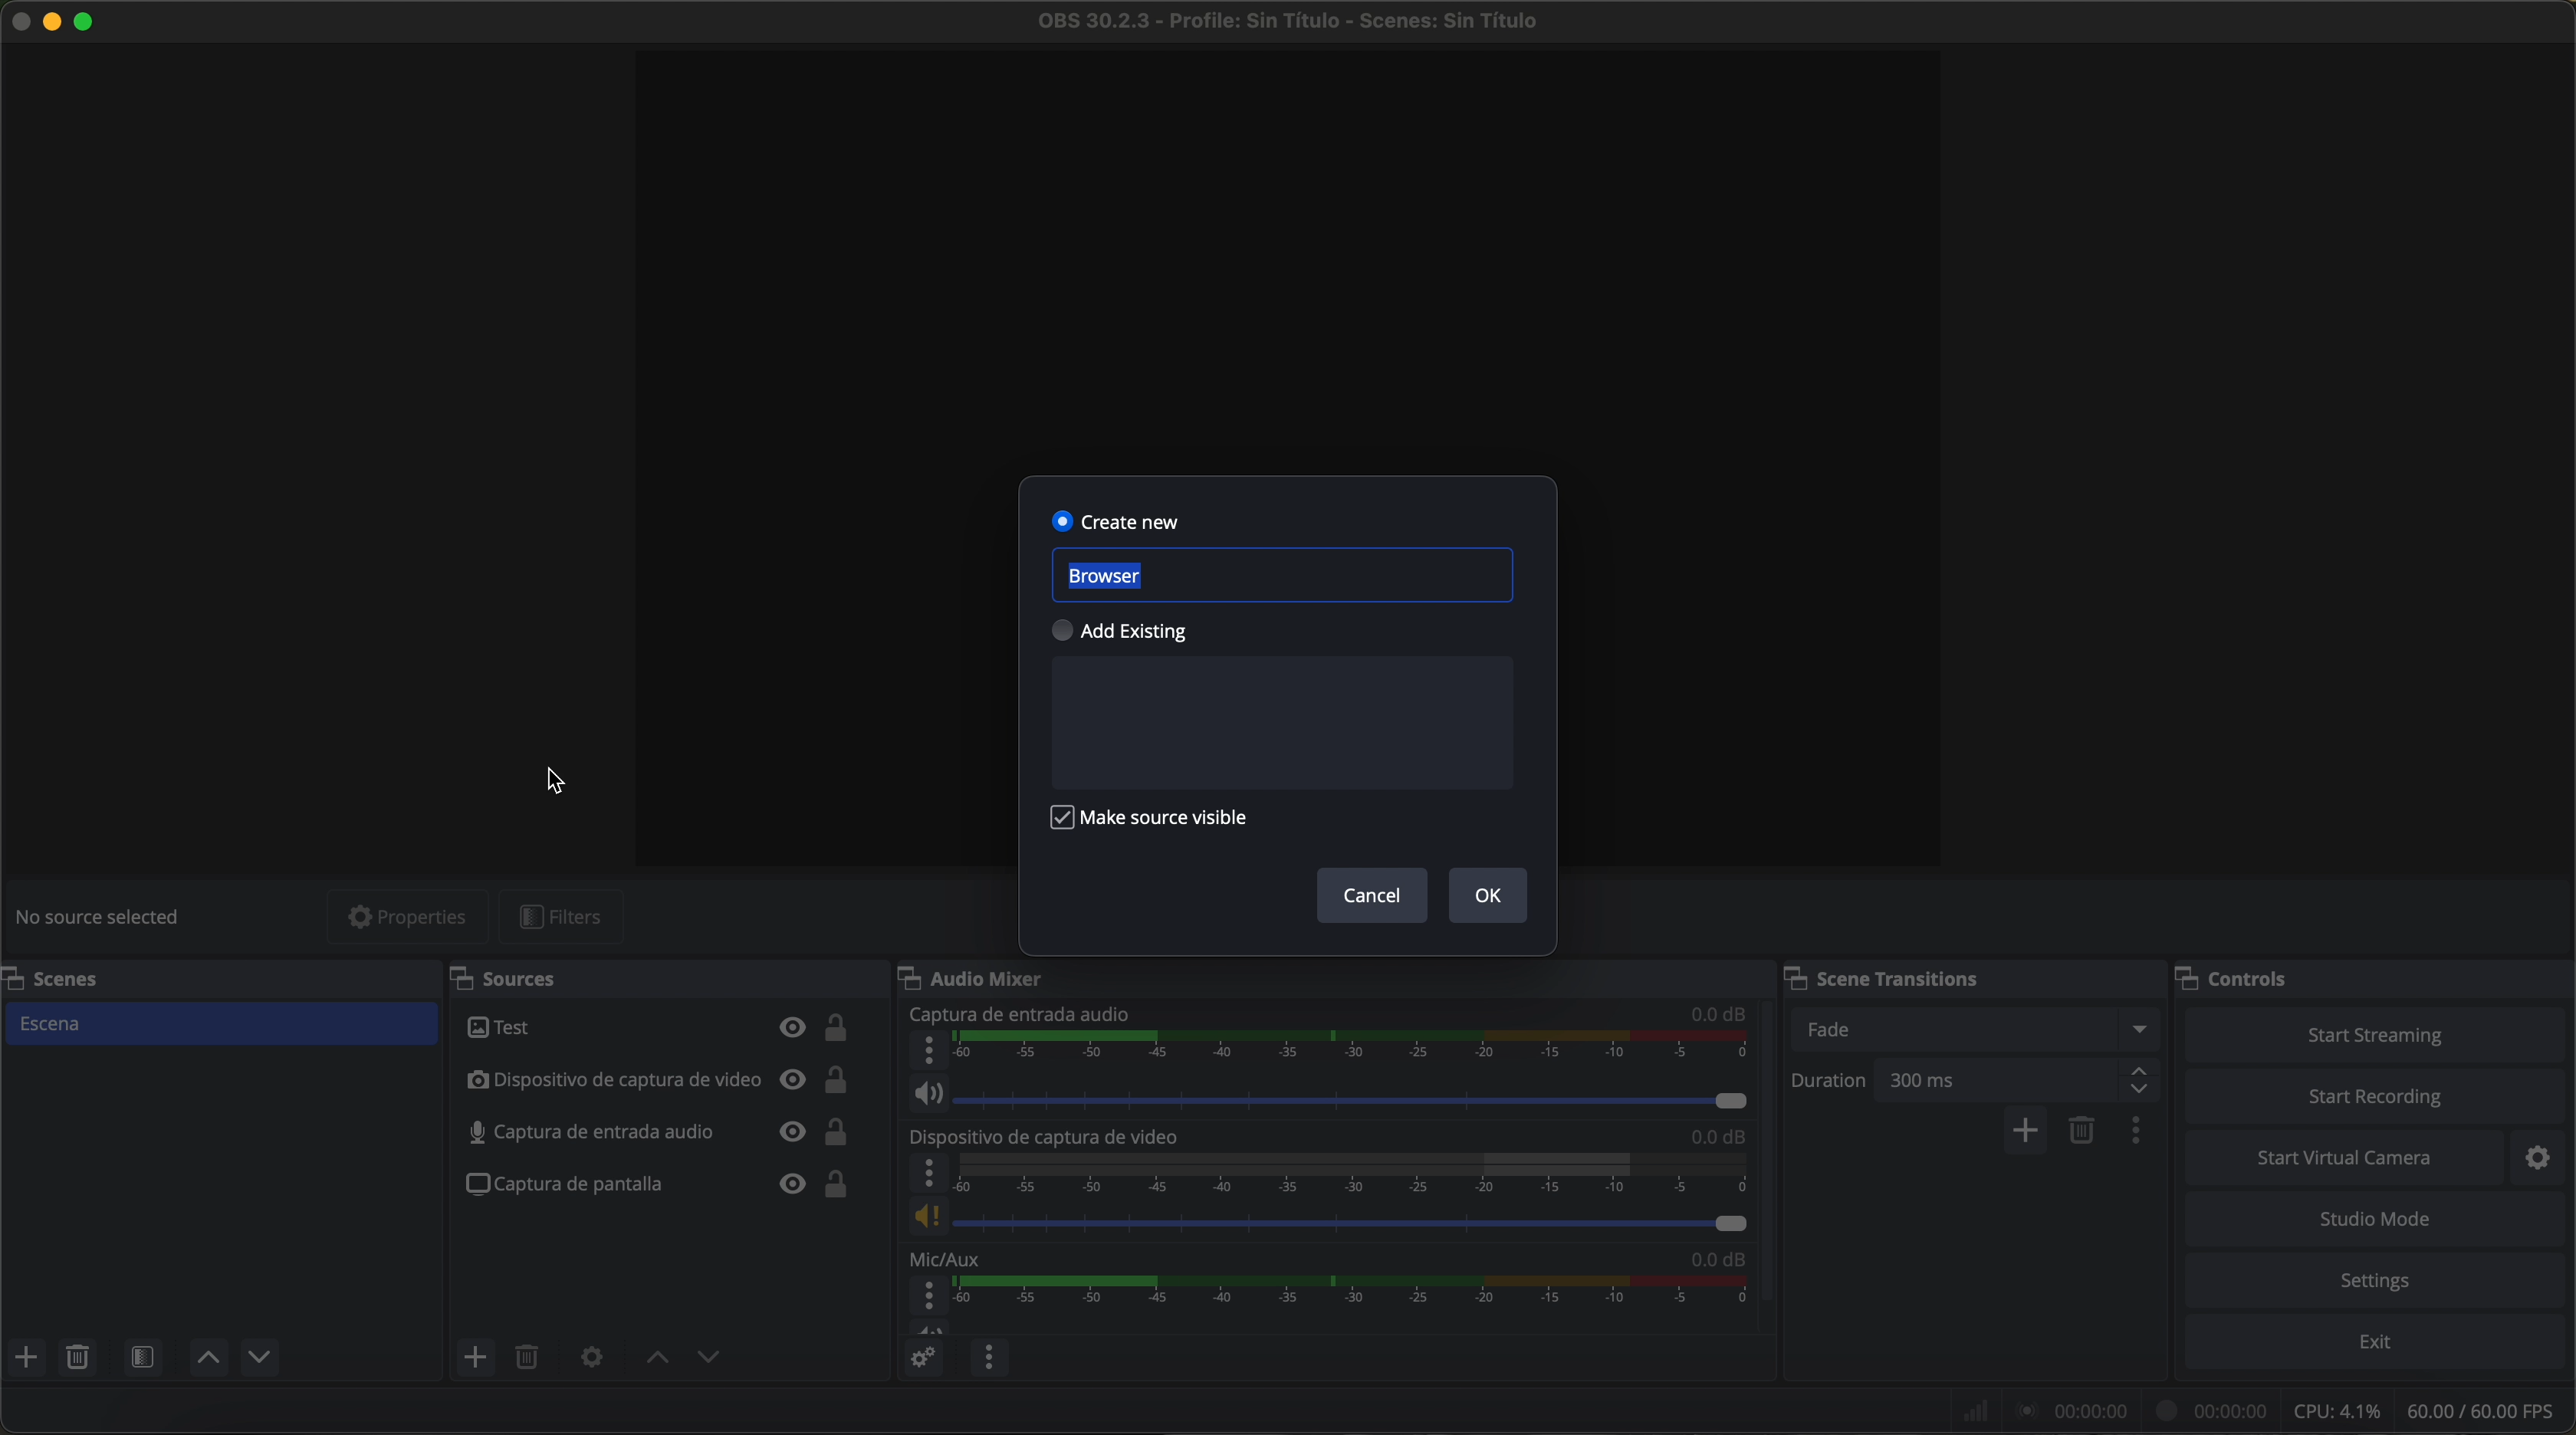  What do you see at coordinates (2376, 1033) in the screenshot?
I see `start streaming` at bounding box center [2376, 1033].